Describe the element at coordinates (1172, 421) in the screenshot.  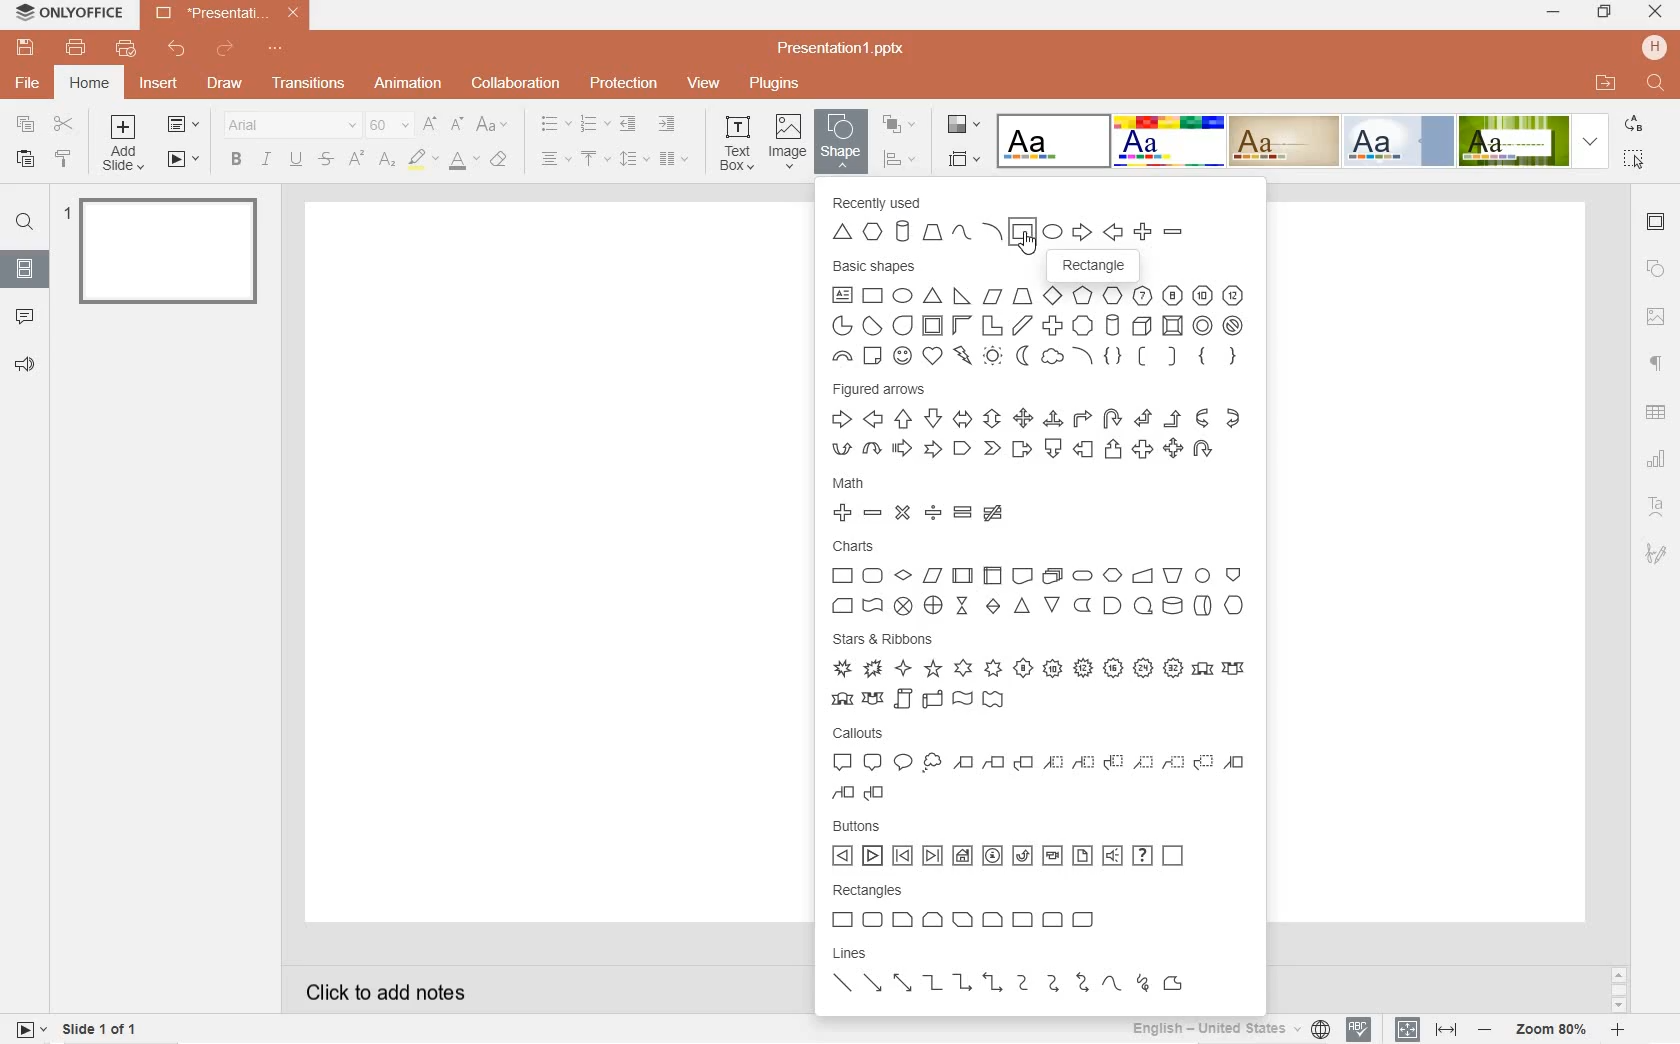
I see `Bent up arrow` at that location.